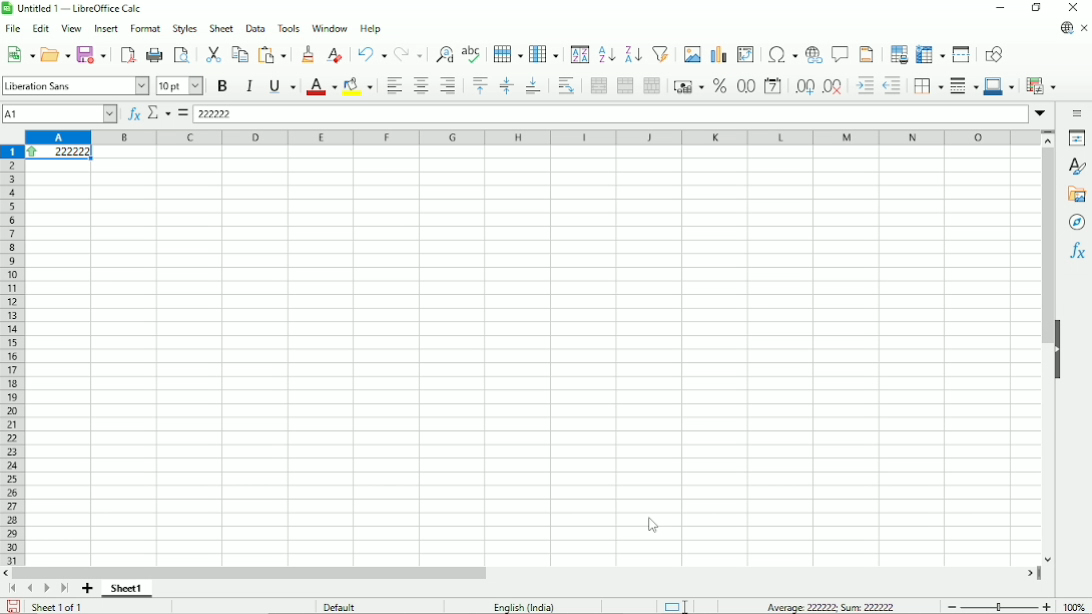 The height and width of the screenshot is (614, 1092). What do you see at coordinates (1040, 112) in the screenshot?
I see `Expand formula bar` at bounding box center [1040, 112].